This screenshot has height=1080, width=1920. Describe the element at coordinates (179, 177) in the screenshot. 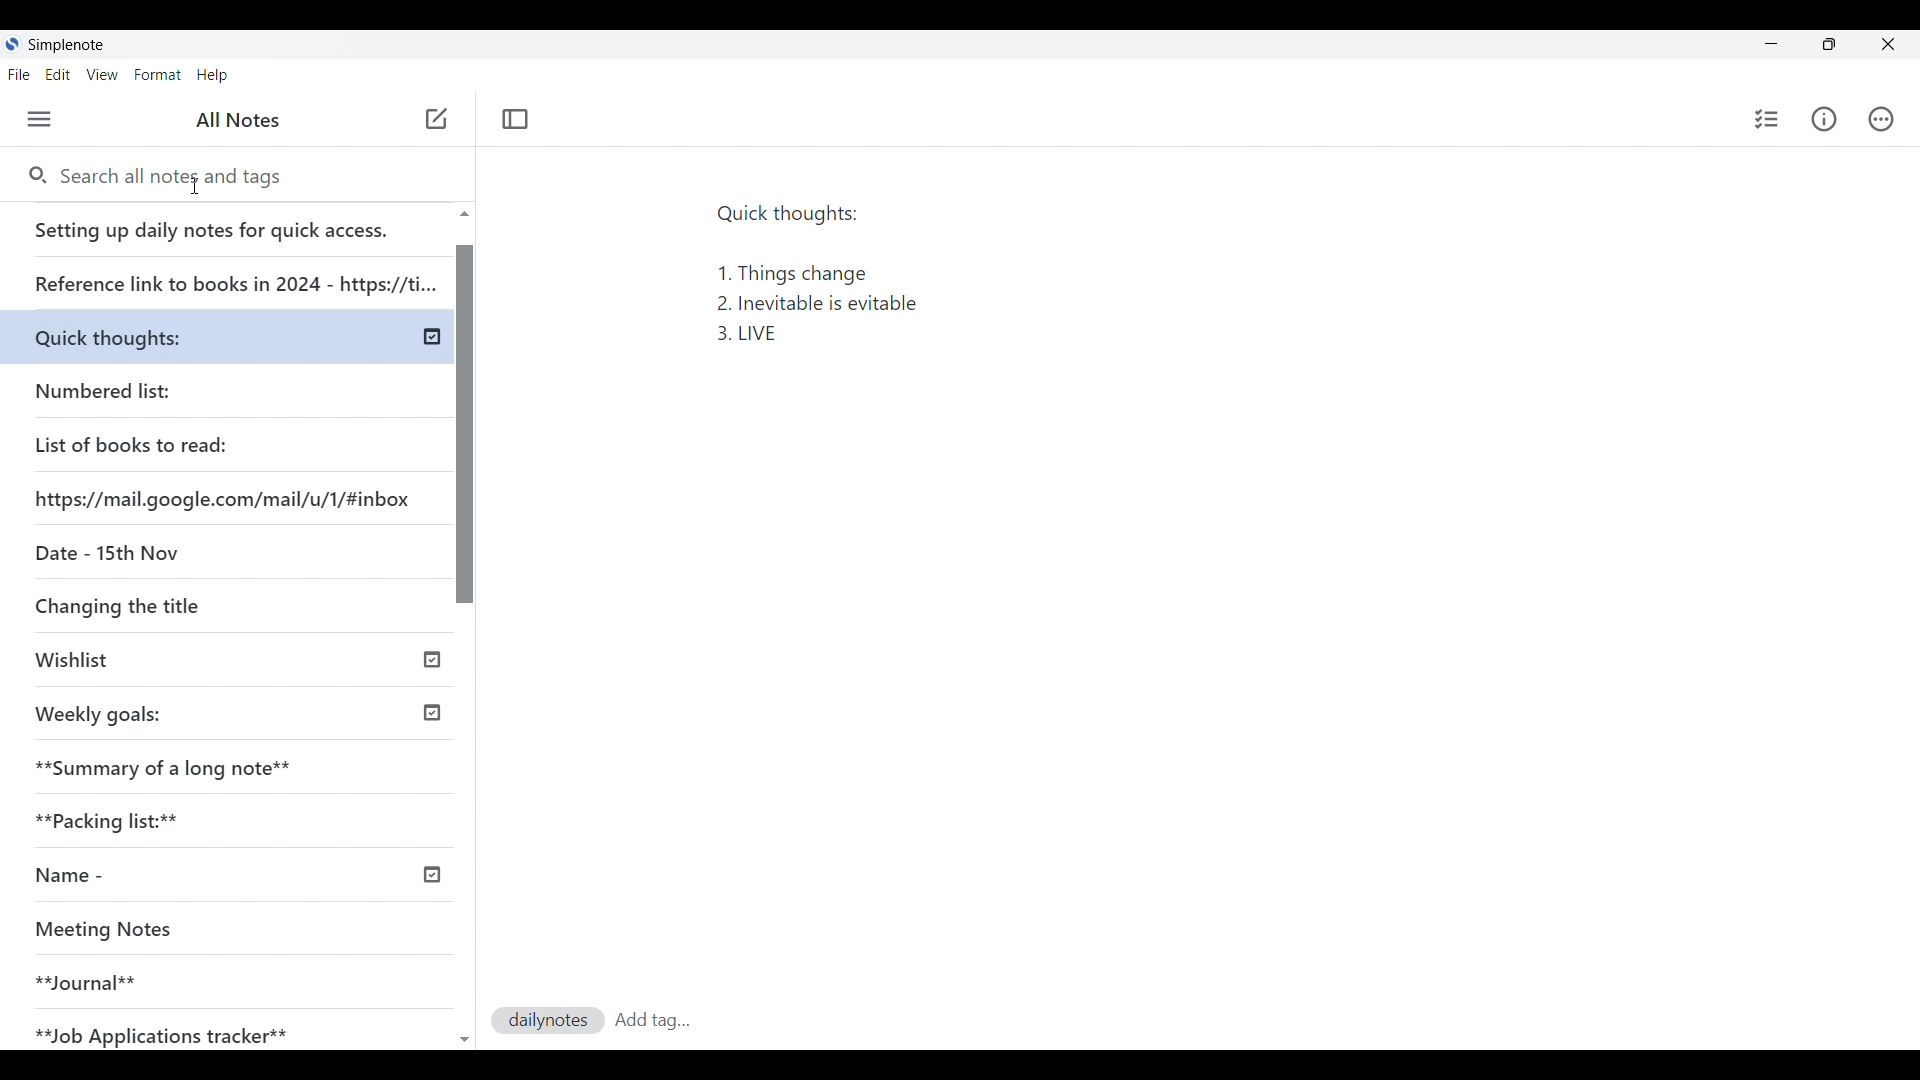

I see `Search notes and tags` at that location.